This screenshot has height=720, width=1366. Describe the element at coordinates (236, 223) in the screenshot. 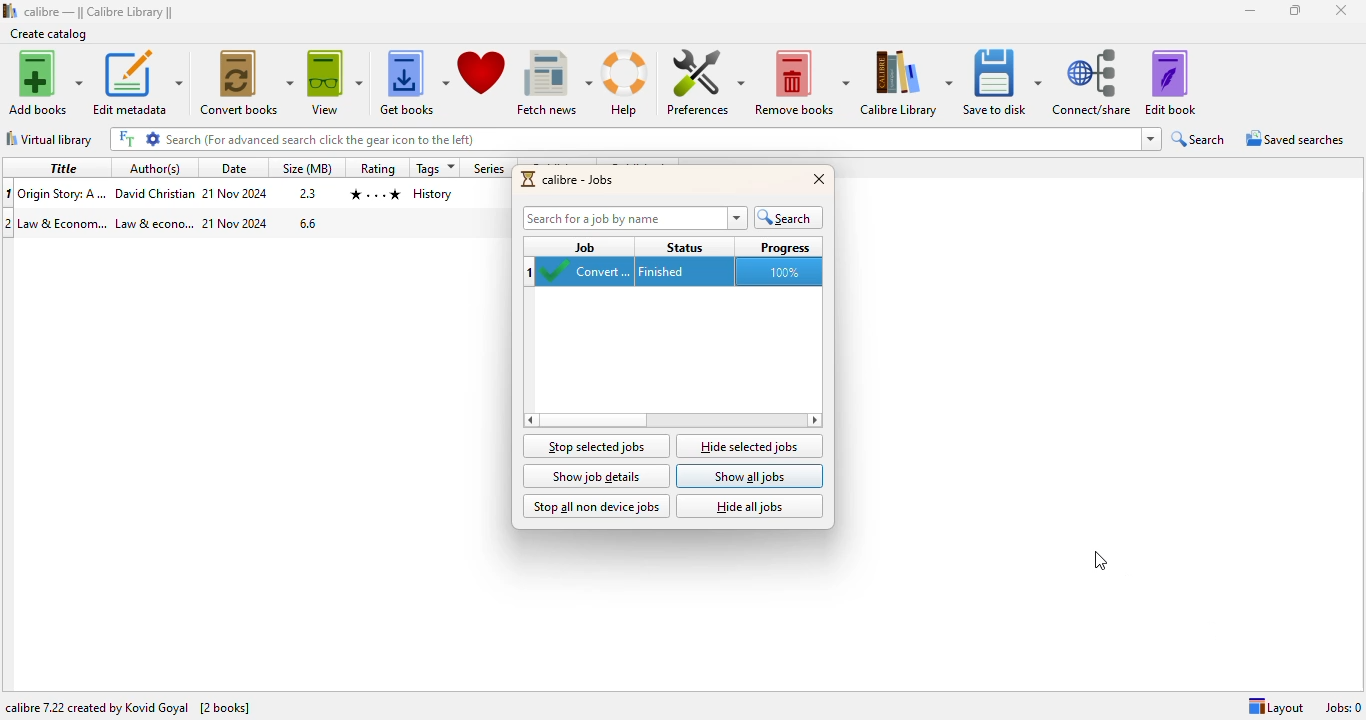

I see `date` at that location.